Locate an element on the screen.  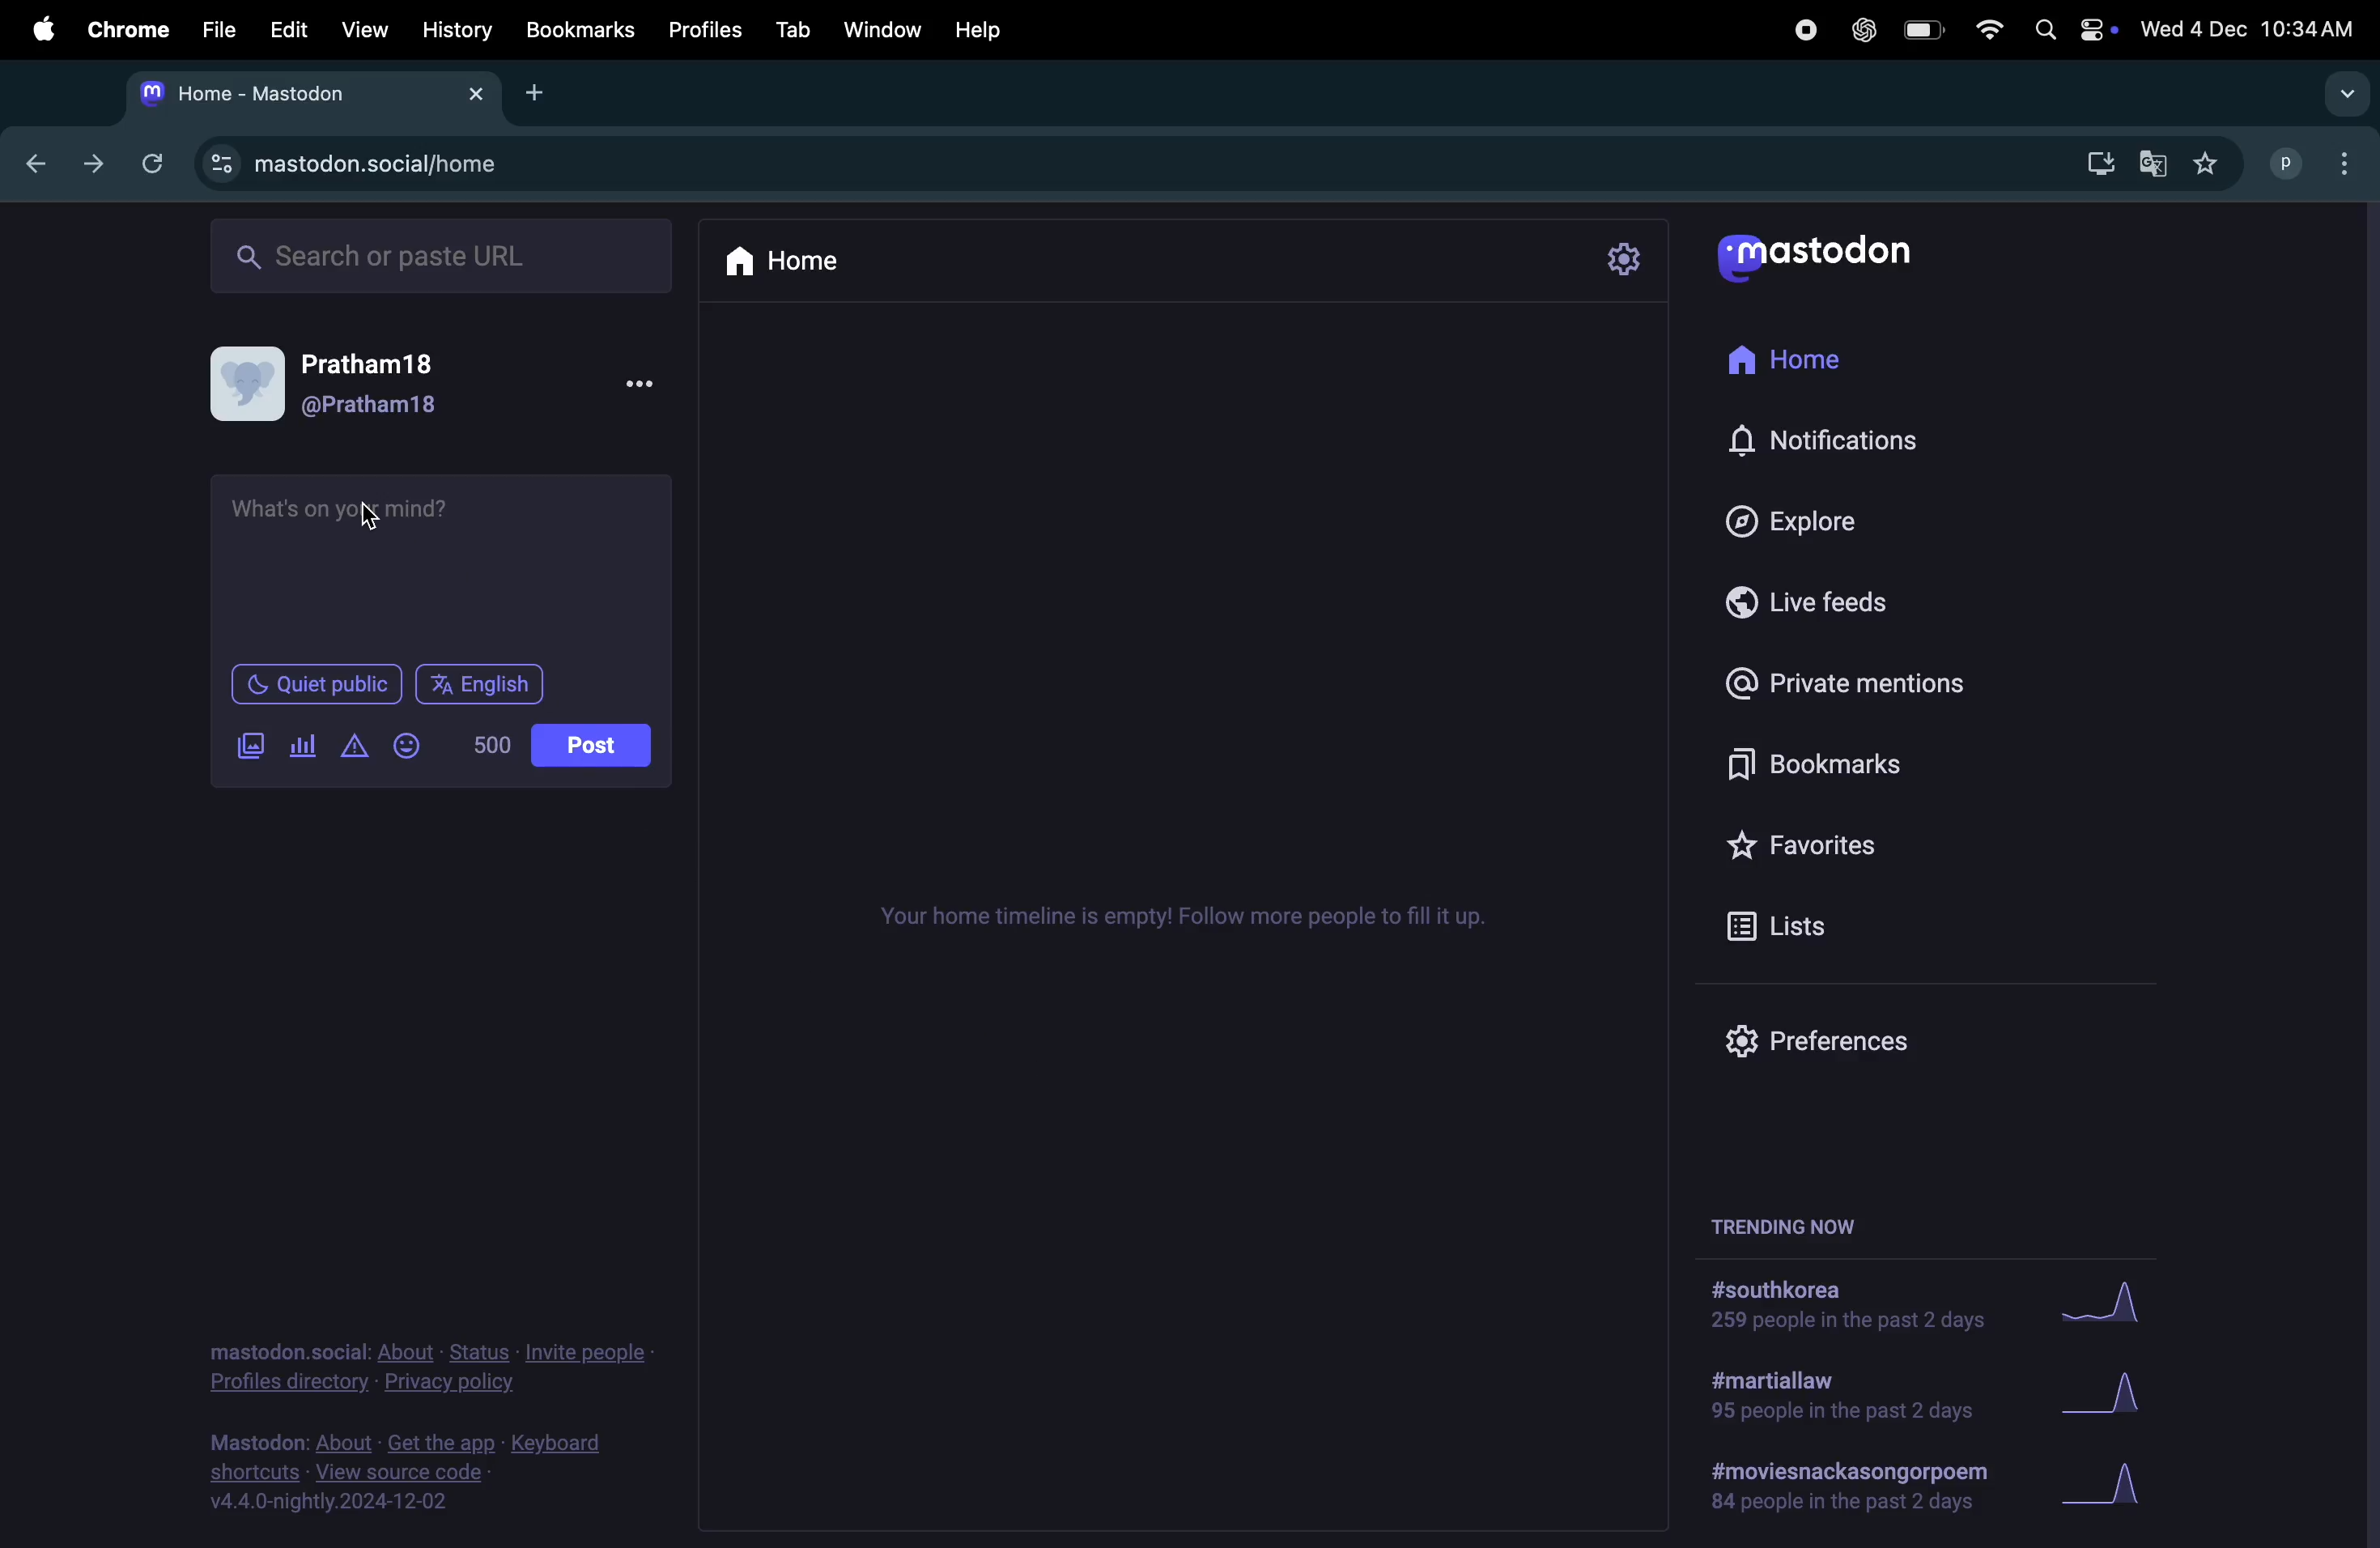
battery is located at coordinates (1928, 32).